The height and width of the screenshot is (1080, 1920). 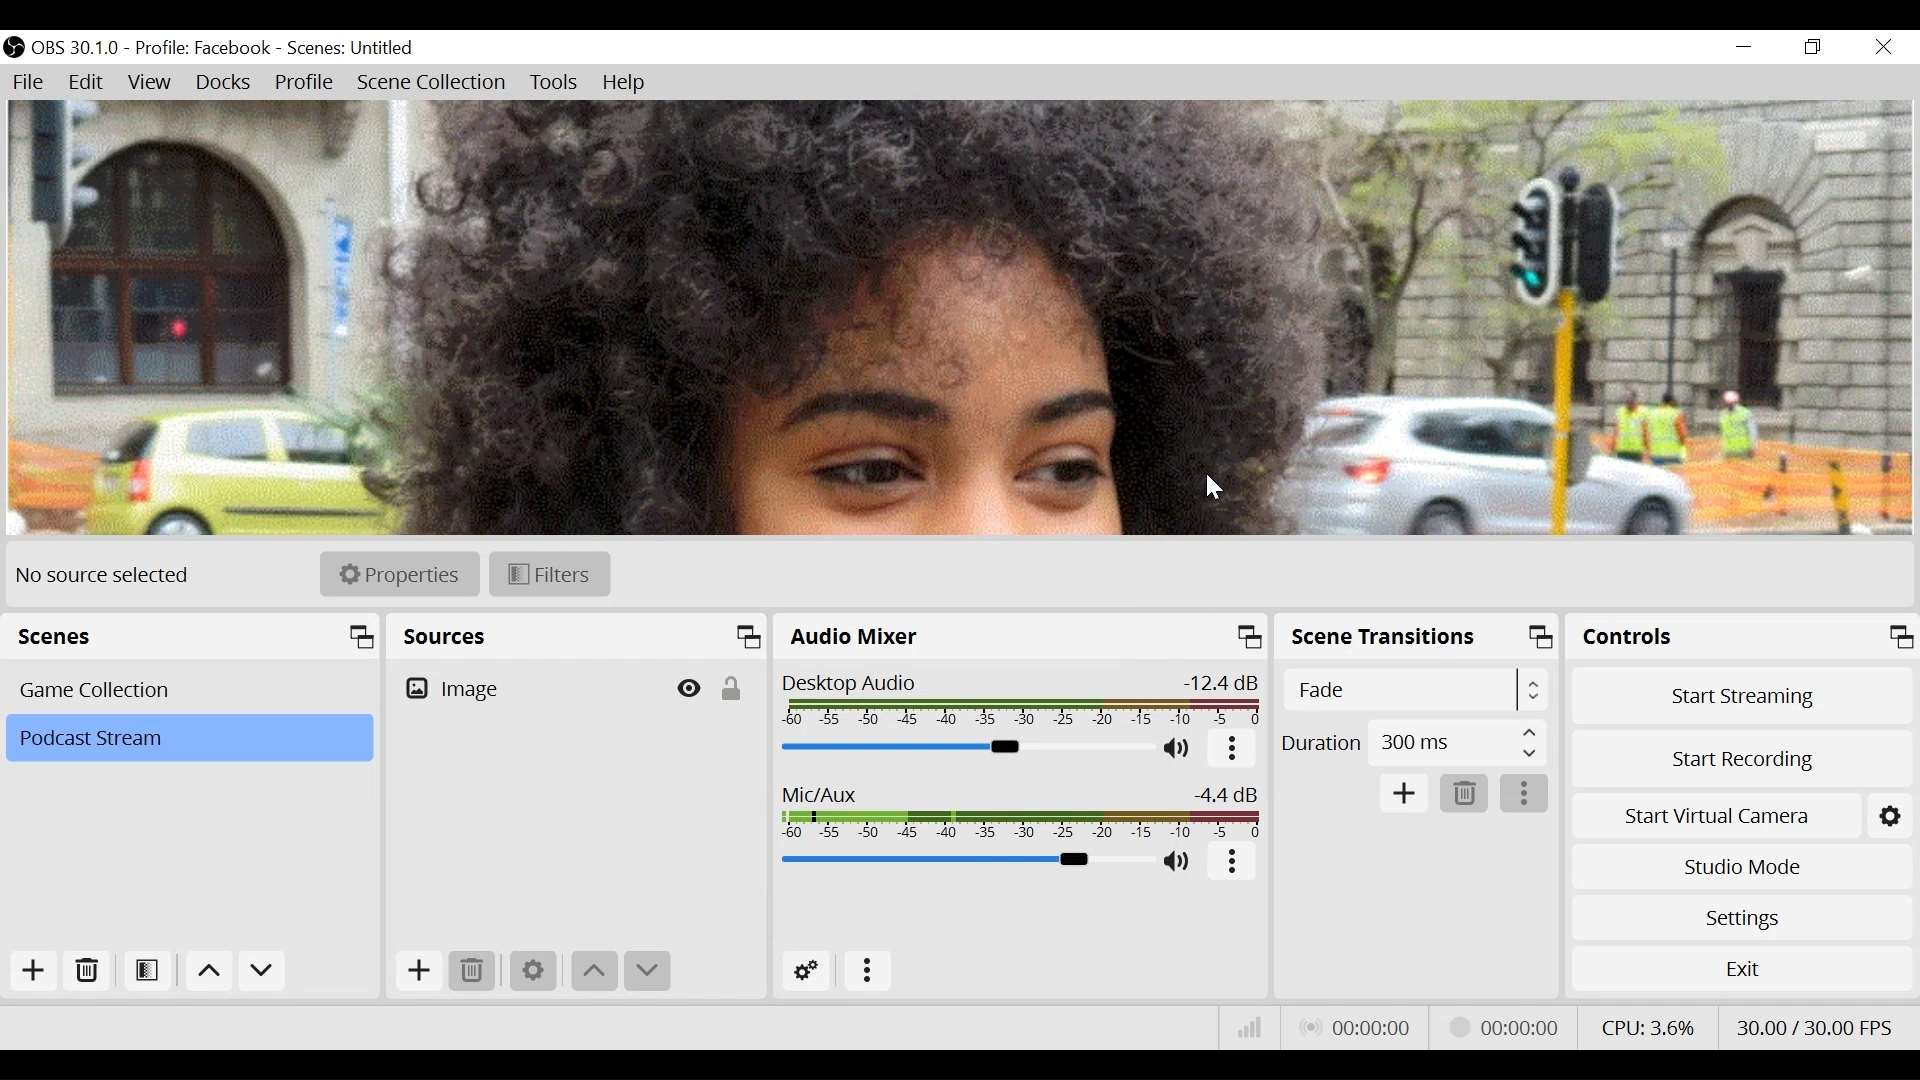 I want to click on Desktop Audio , so click(x=1021, y=700).